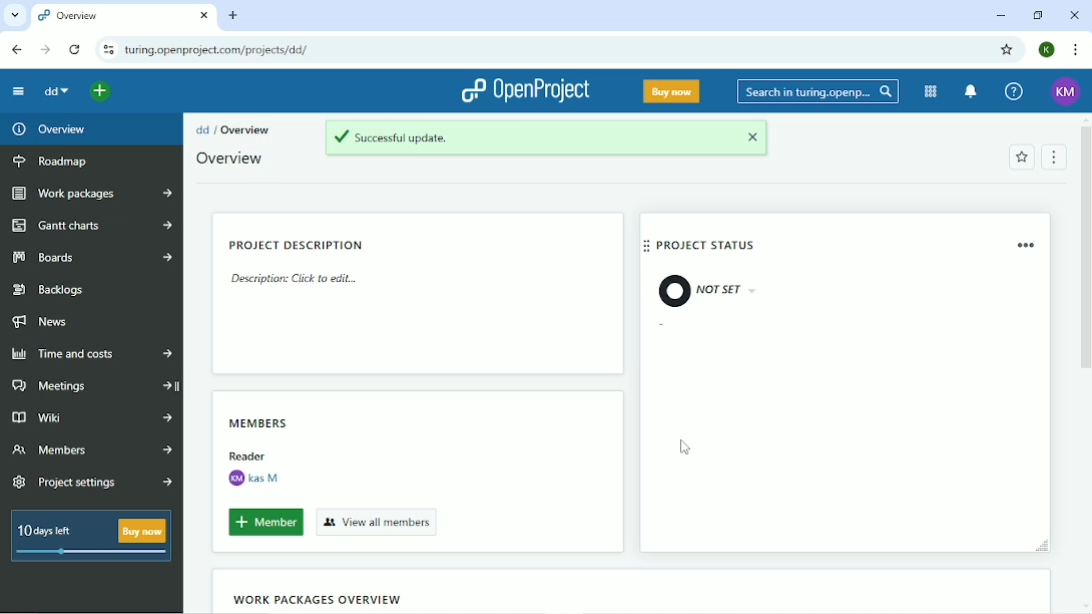  What do you see at coordinates (685, 448) in the screenshot?
I see `Cursor` at bounding box center [685, 448].